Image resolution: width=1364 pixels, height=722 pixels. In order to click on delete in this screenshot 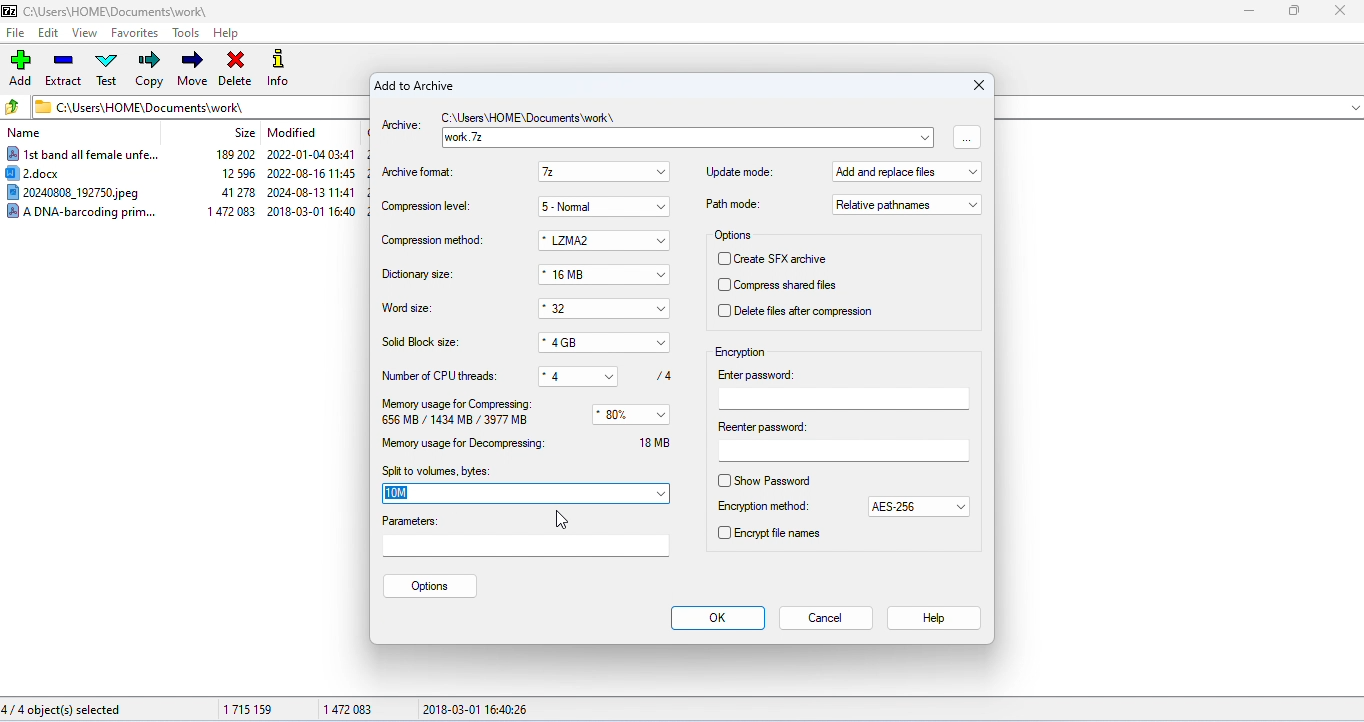, I will do `click(234, 70)`.